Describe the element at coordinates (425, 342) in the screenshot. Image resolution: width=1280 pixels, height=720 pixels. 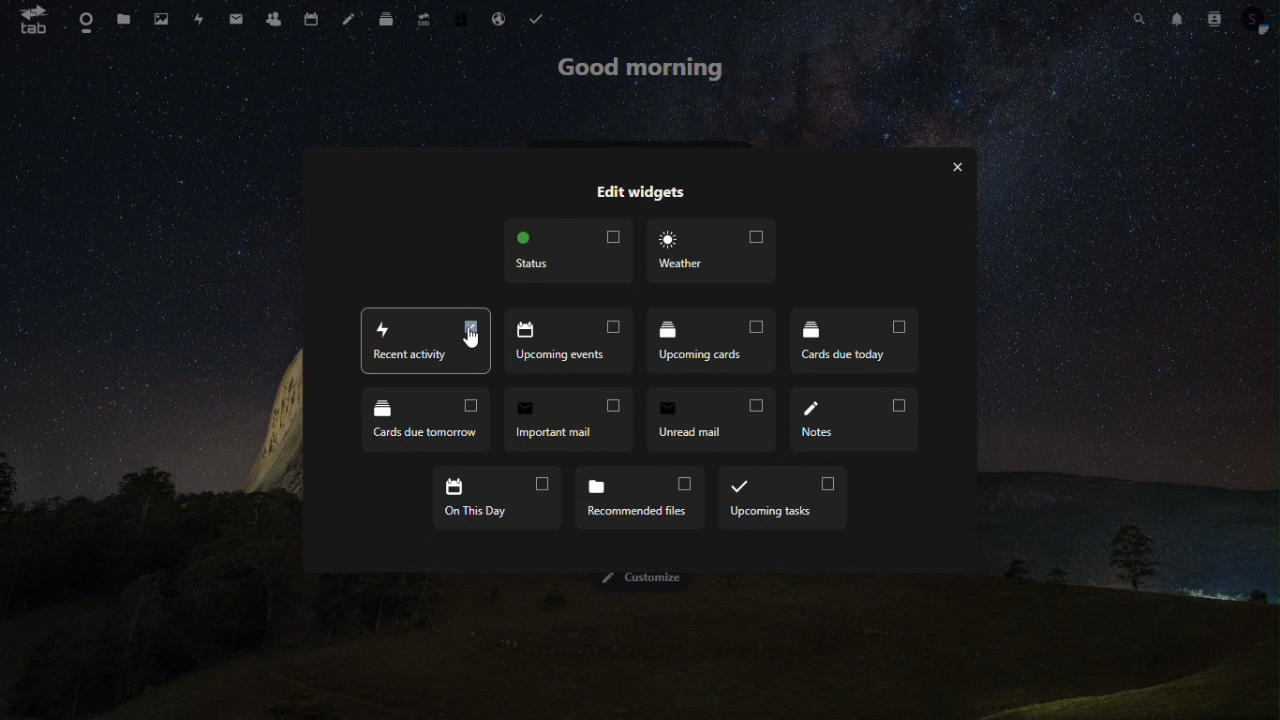
I see `recent activity` at that location.